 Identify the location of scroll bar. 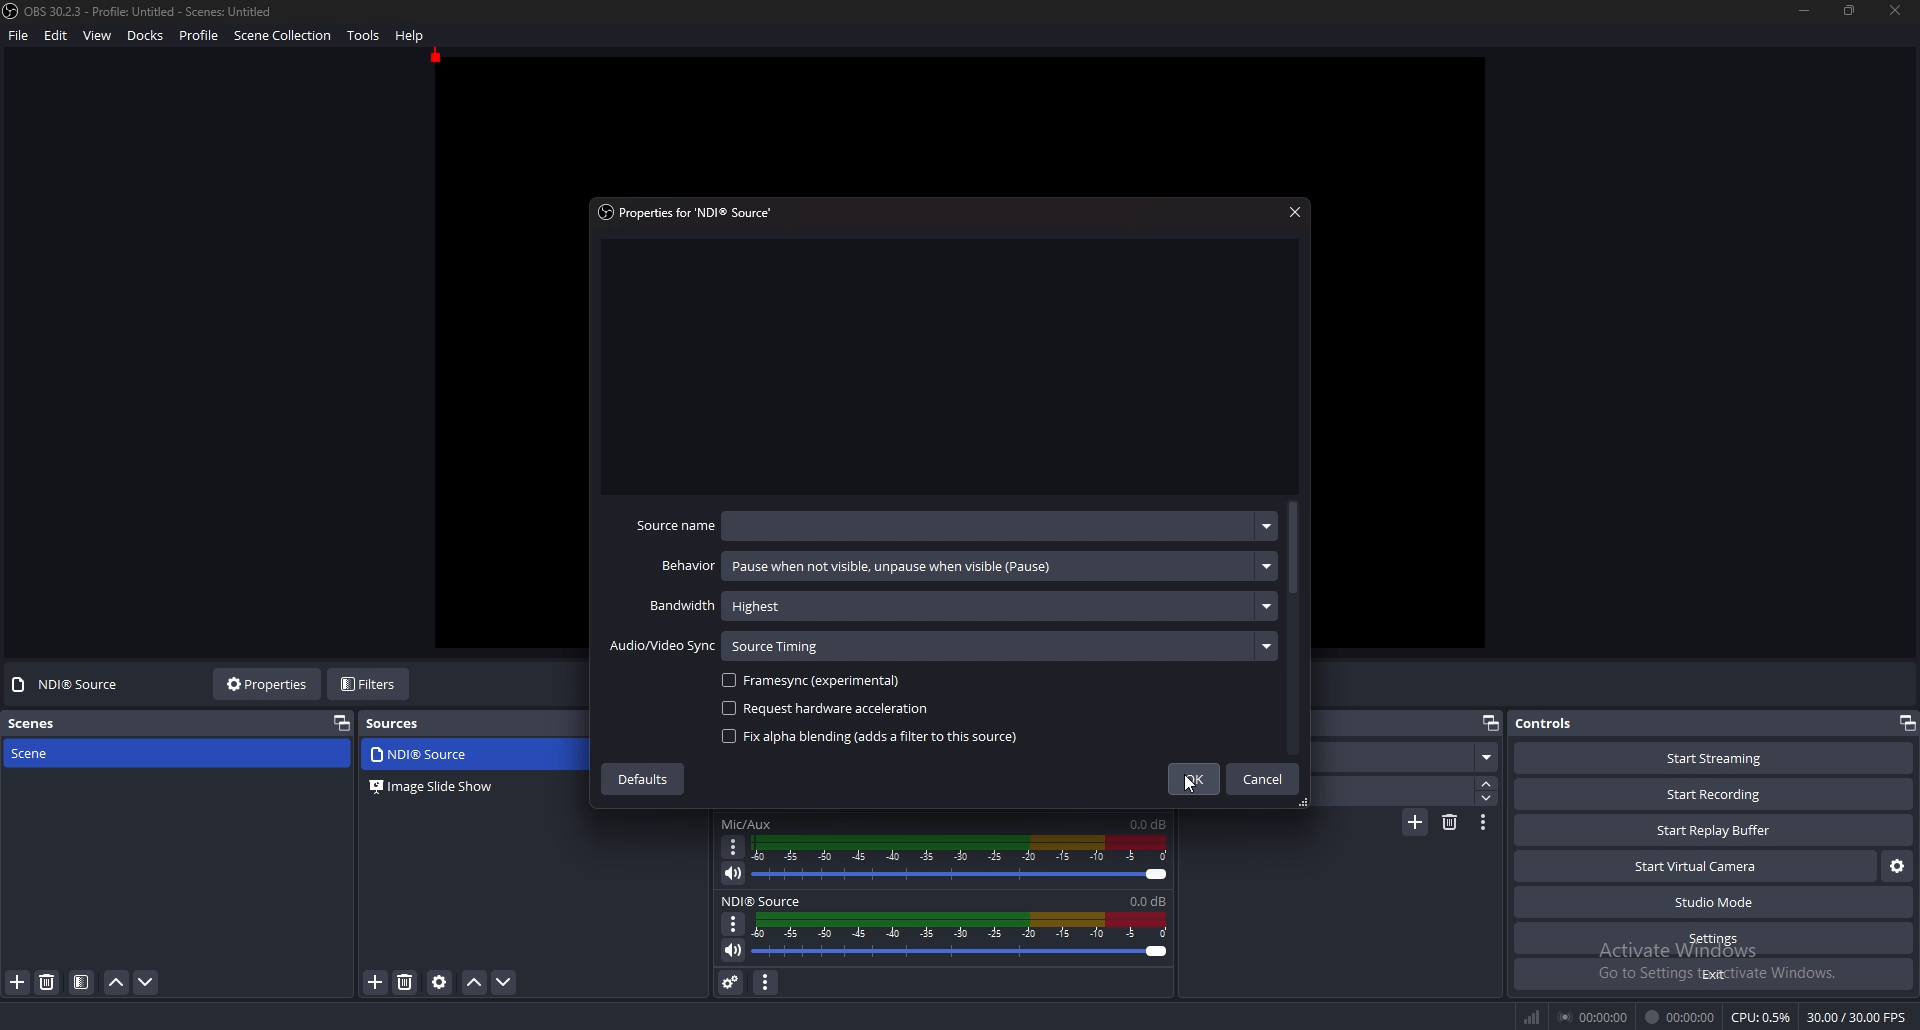
(1296, 544).